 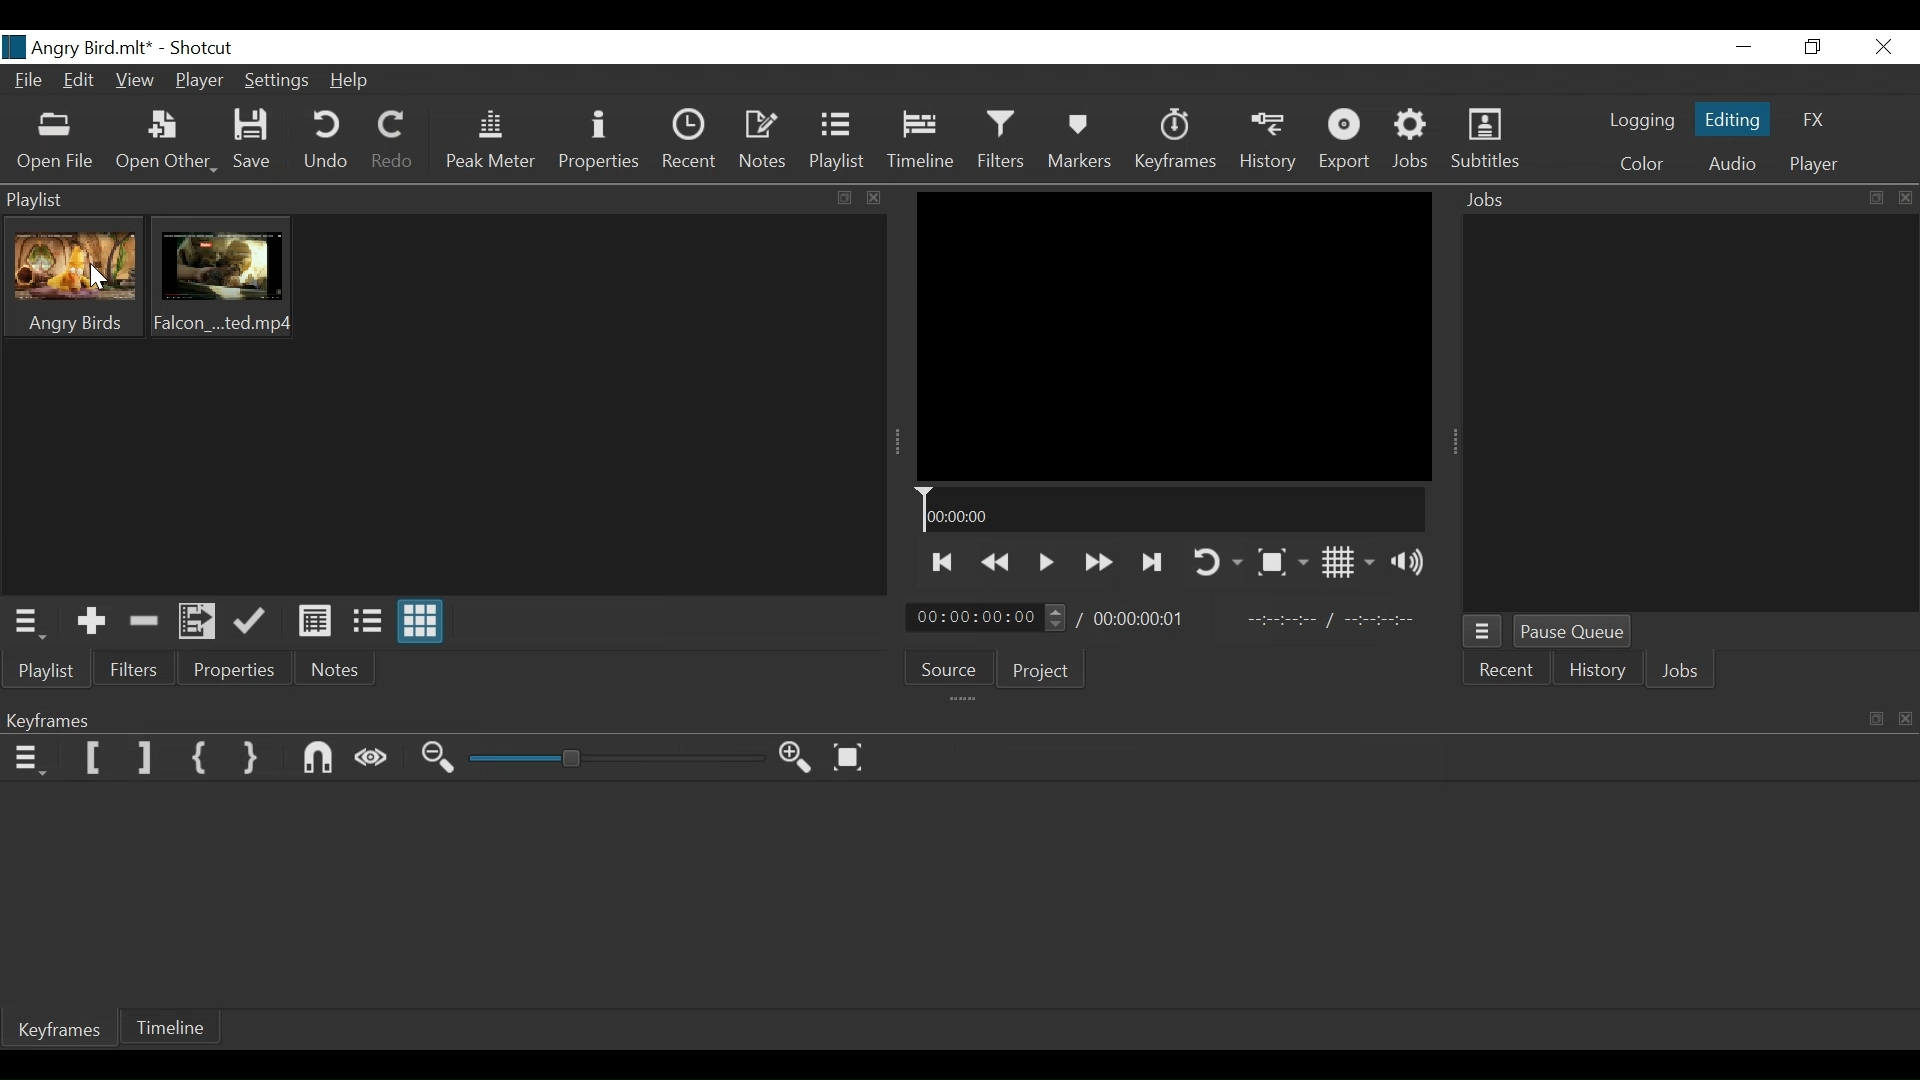 What do you see at coordinates (82, 279) in the screenshot?
I see `Clip` at bounding box center [82, 279].